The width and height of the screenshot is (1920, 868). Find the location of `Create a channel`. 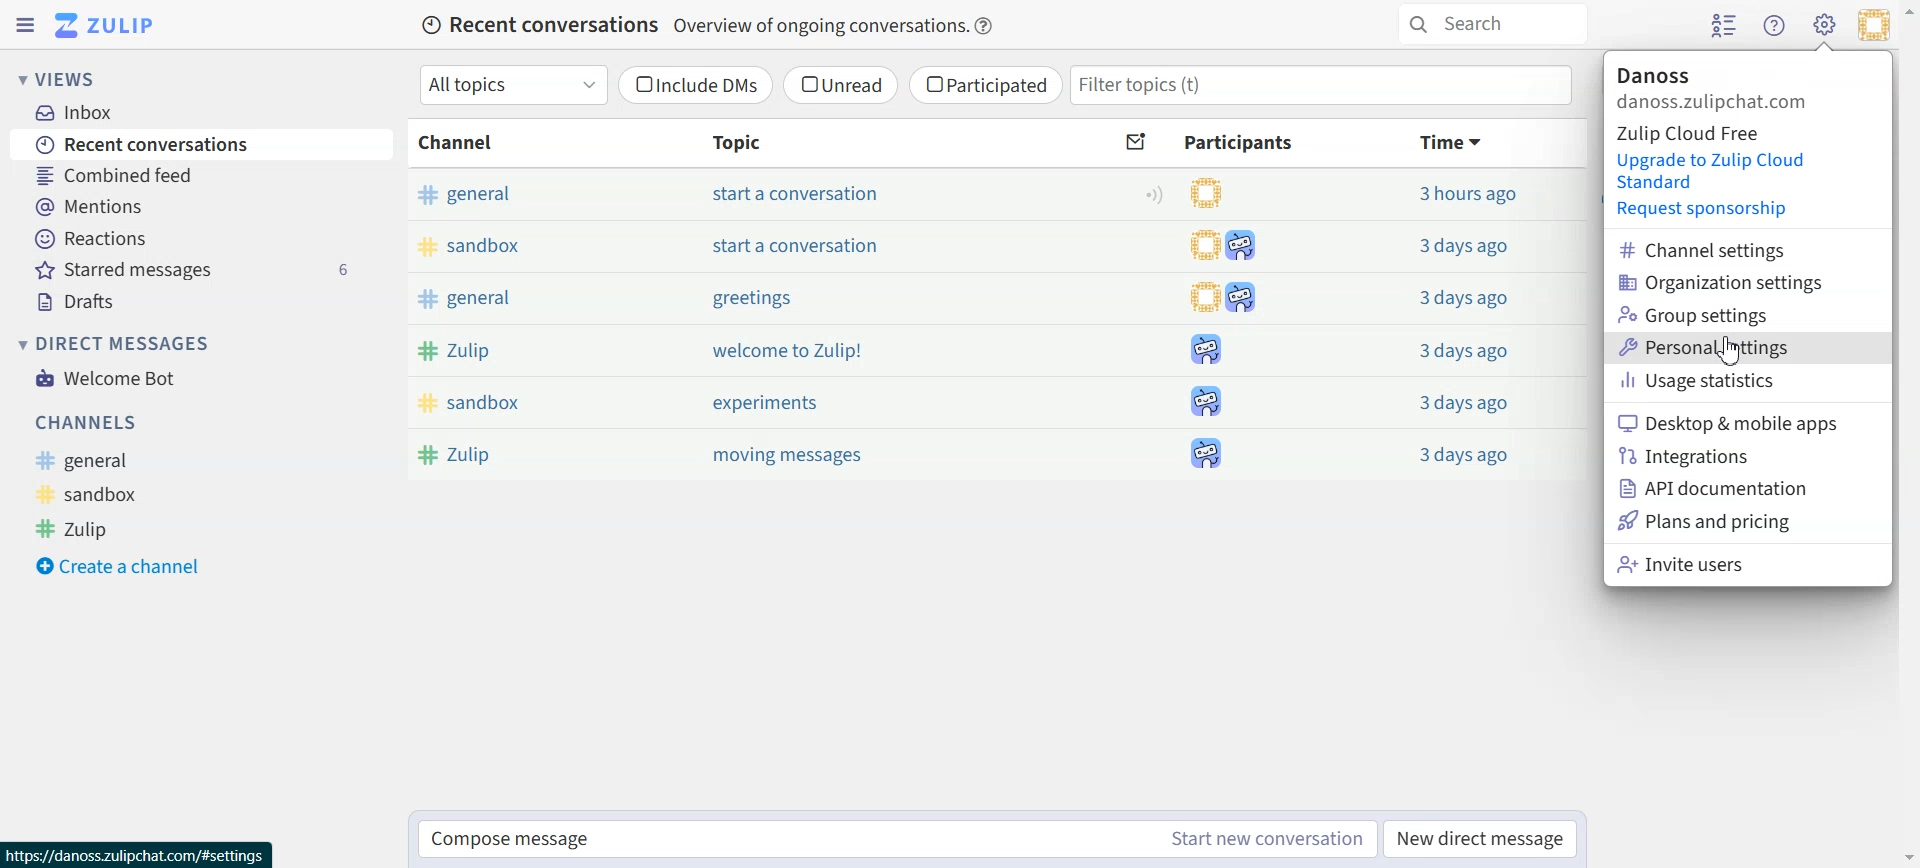

Create a channel is located at coordinates (117, 567).